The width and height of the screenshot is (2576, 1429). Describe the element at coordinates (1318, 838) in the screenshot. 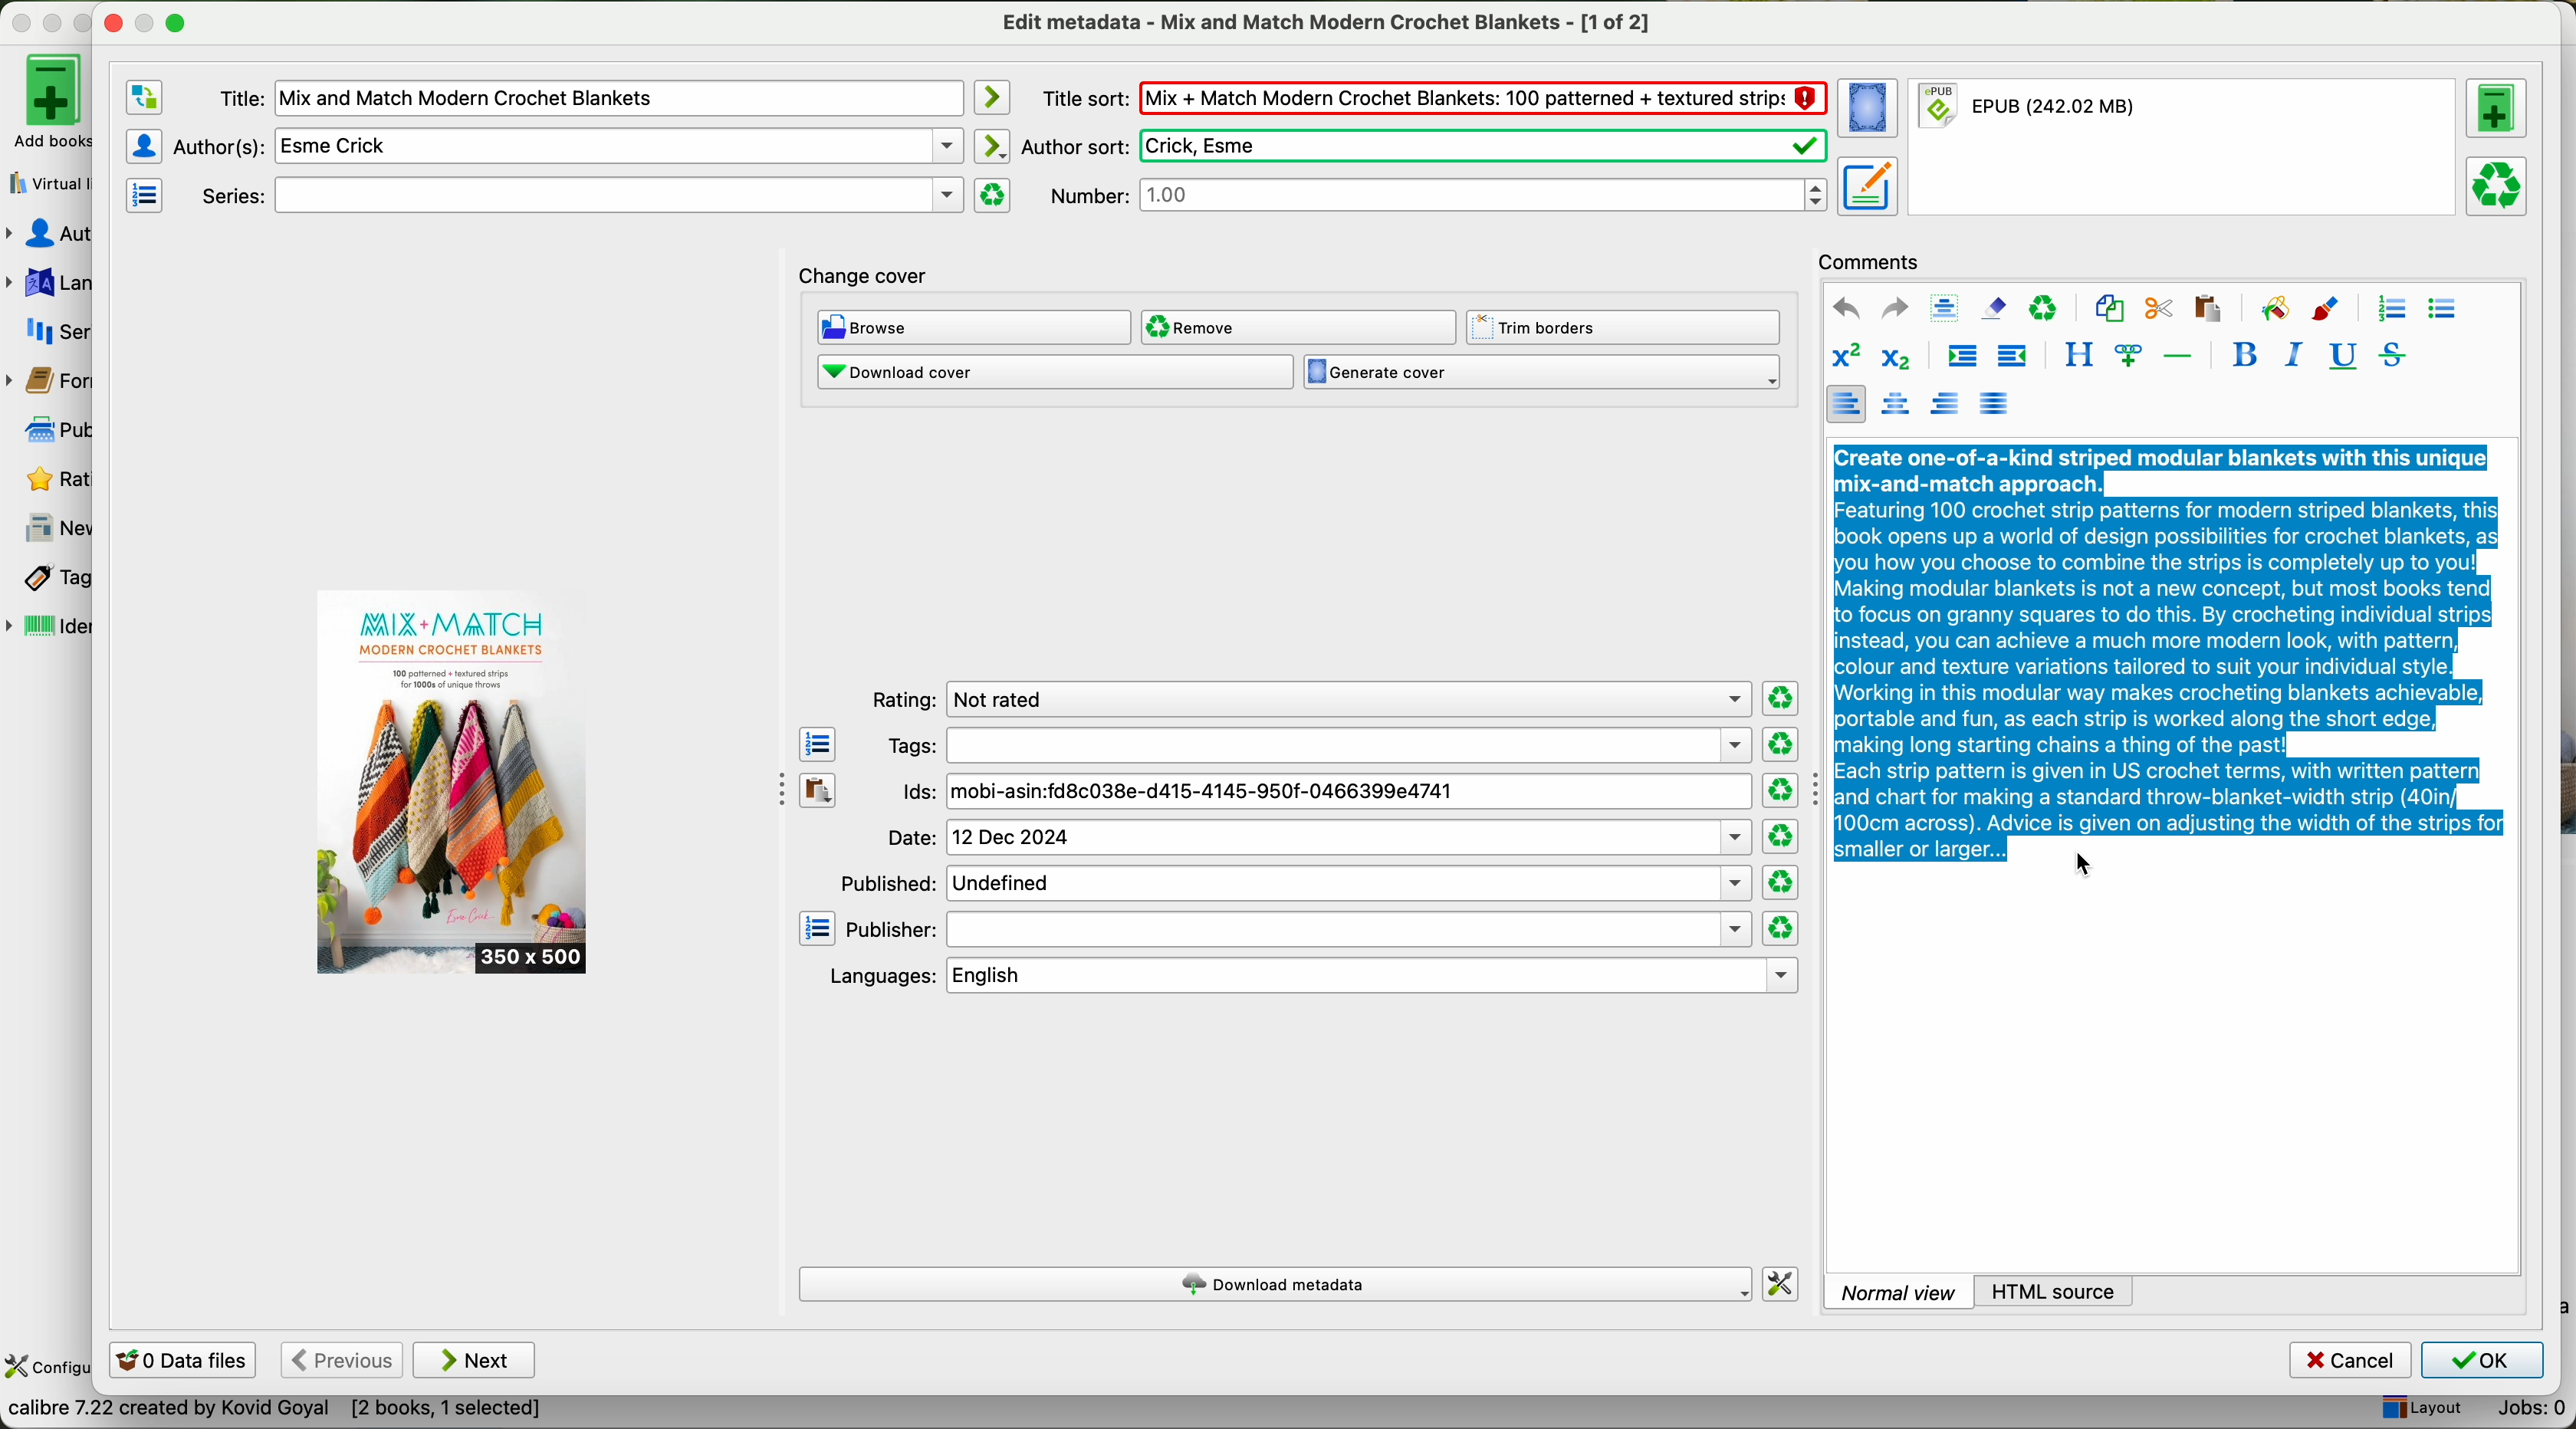

I see `date` at that location.